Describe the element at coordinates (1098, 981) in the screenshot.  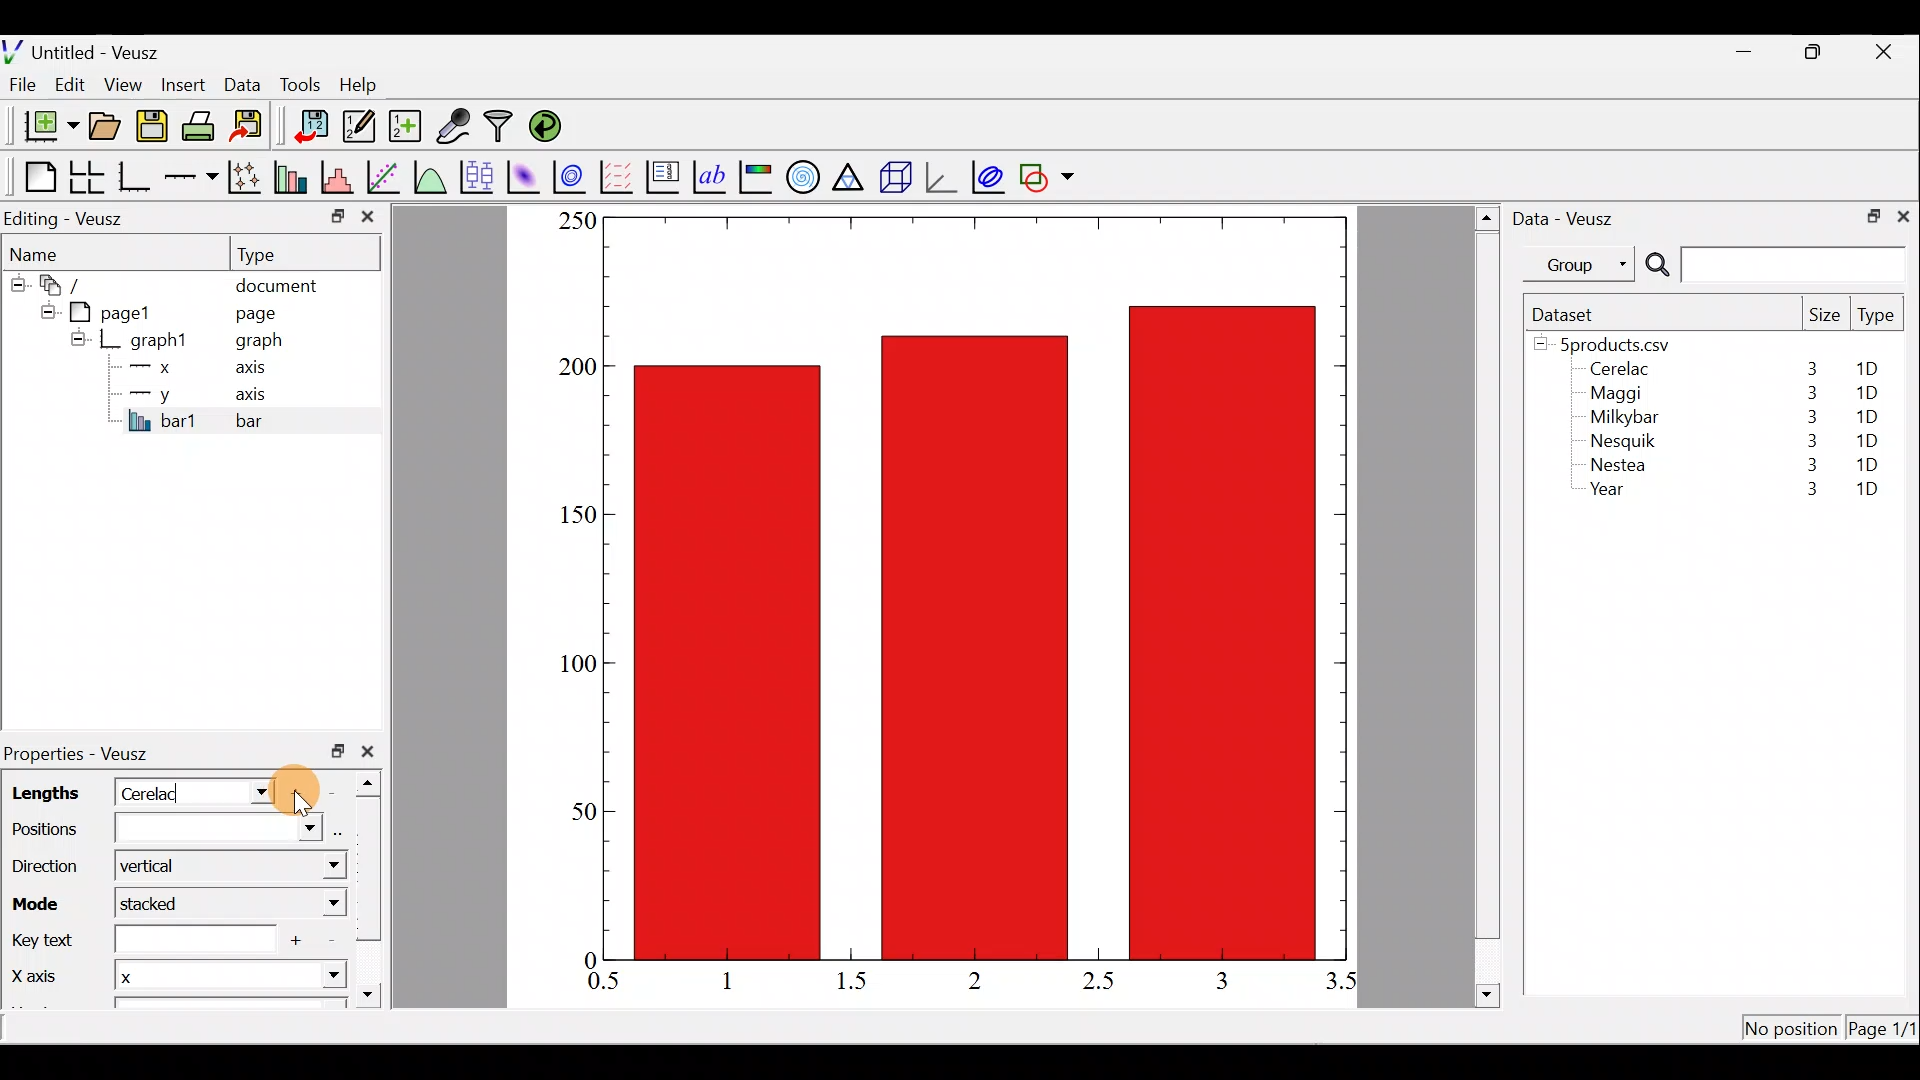
I see `2.5` at that location.